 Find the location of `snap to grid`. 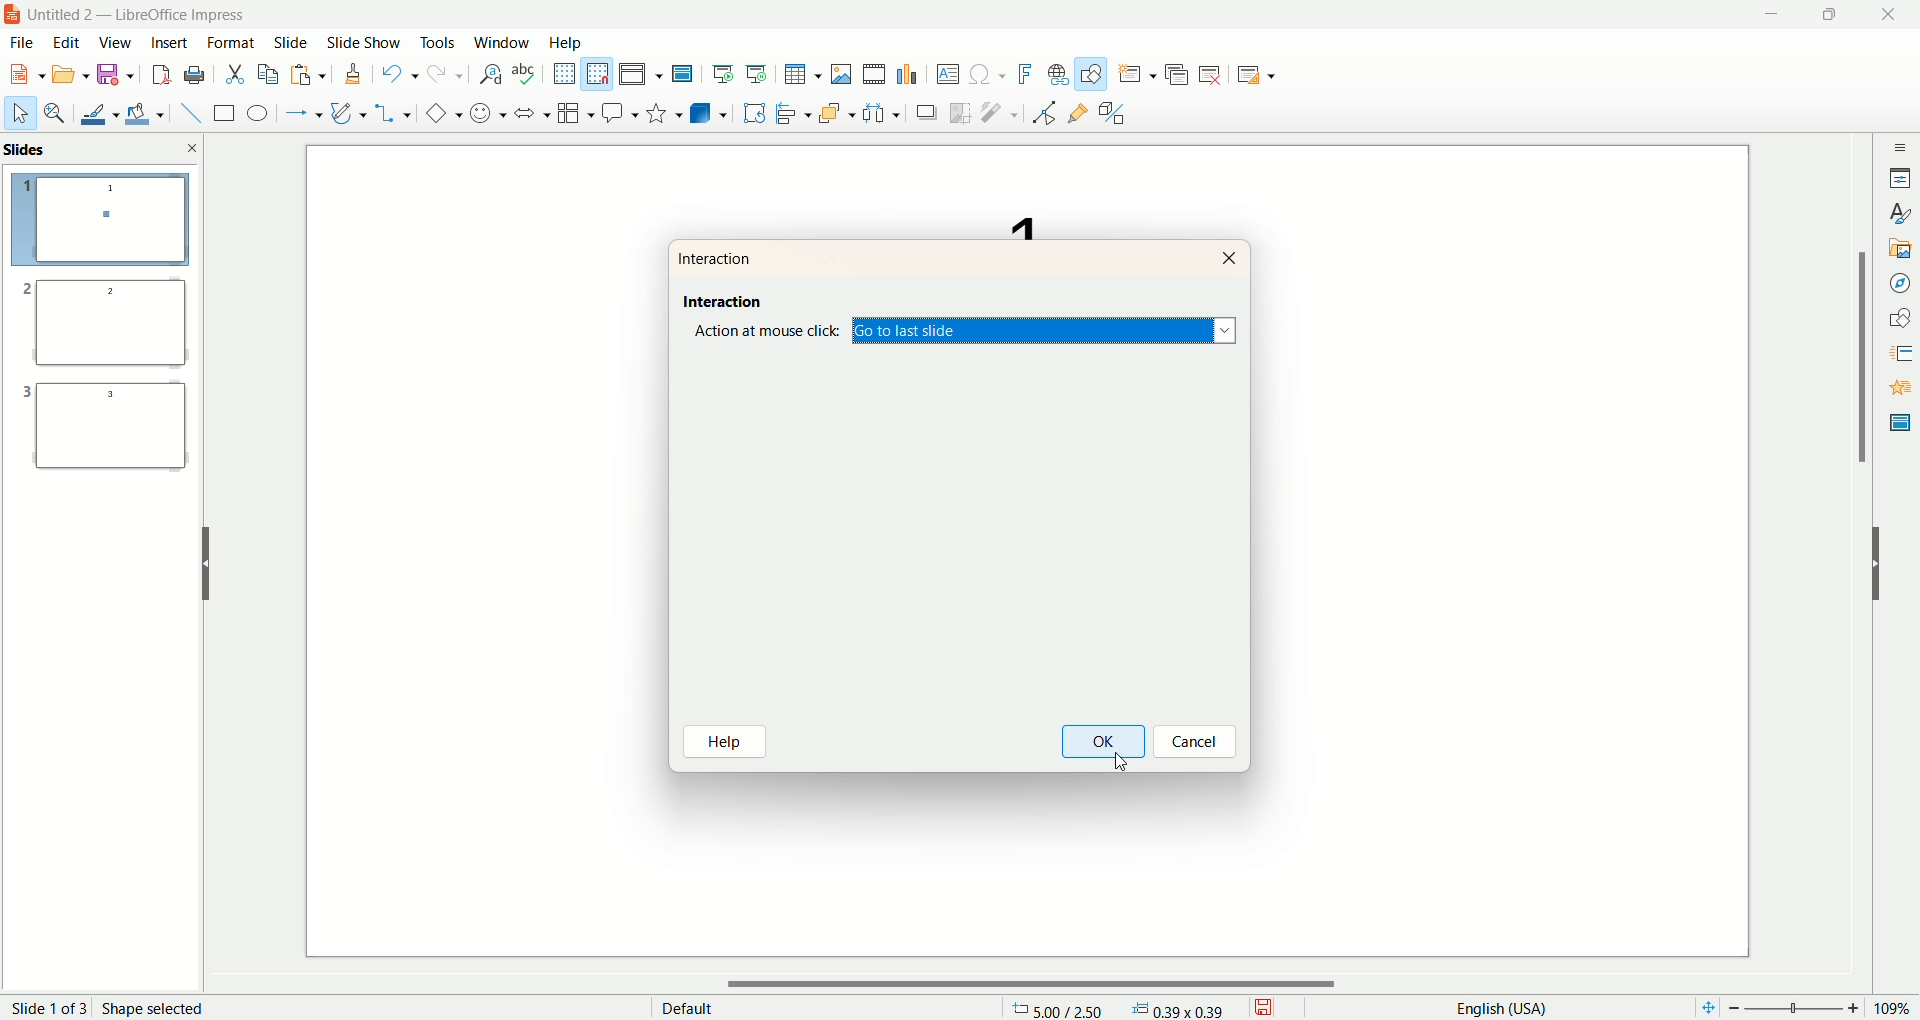

snap to grid is located at coordinates (599, 74).